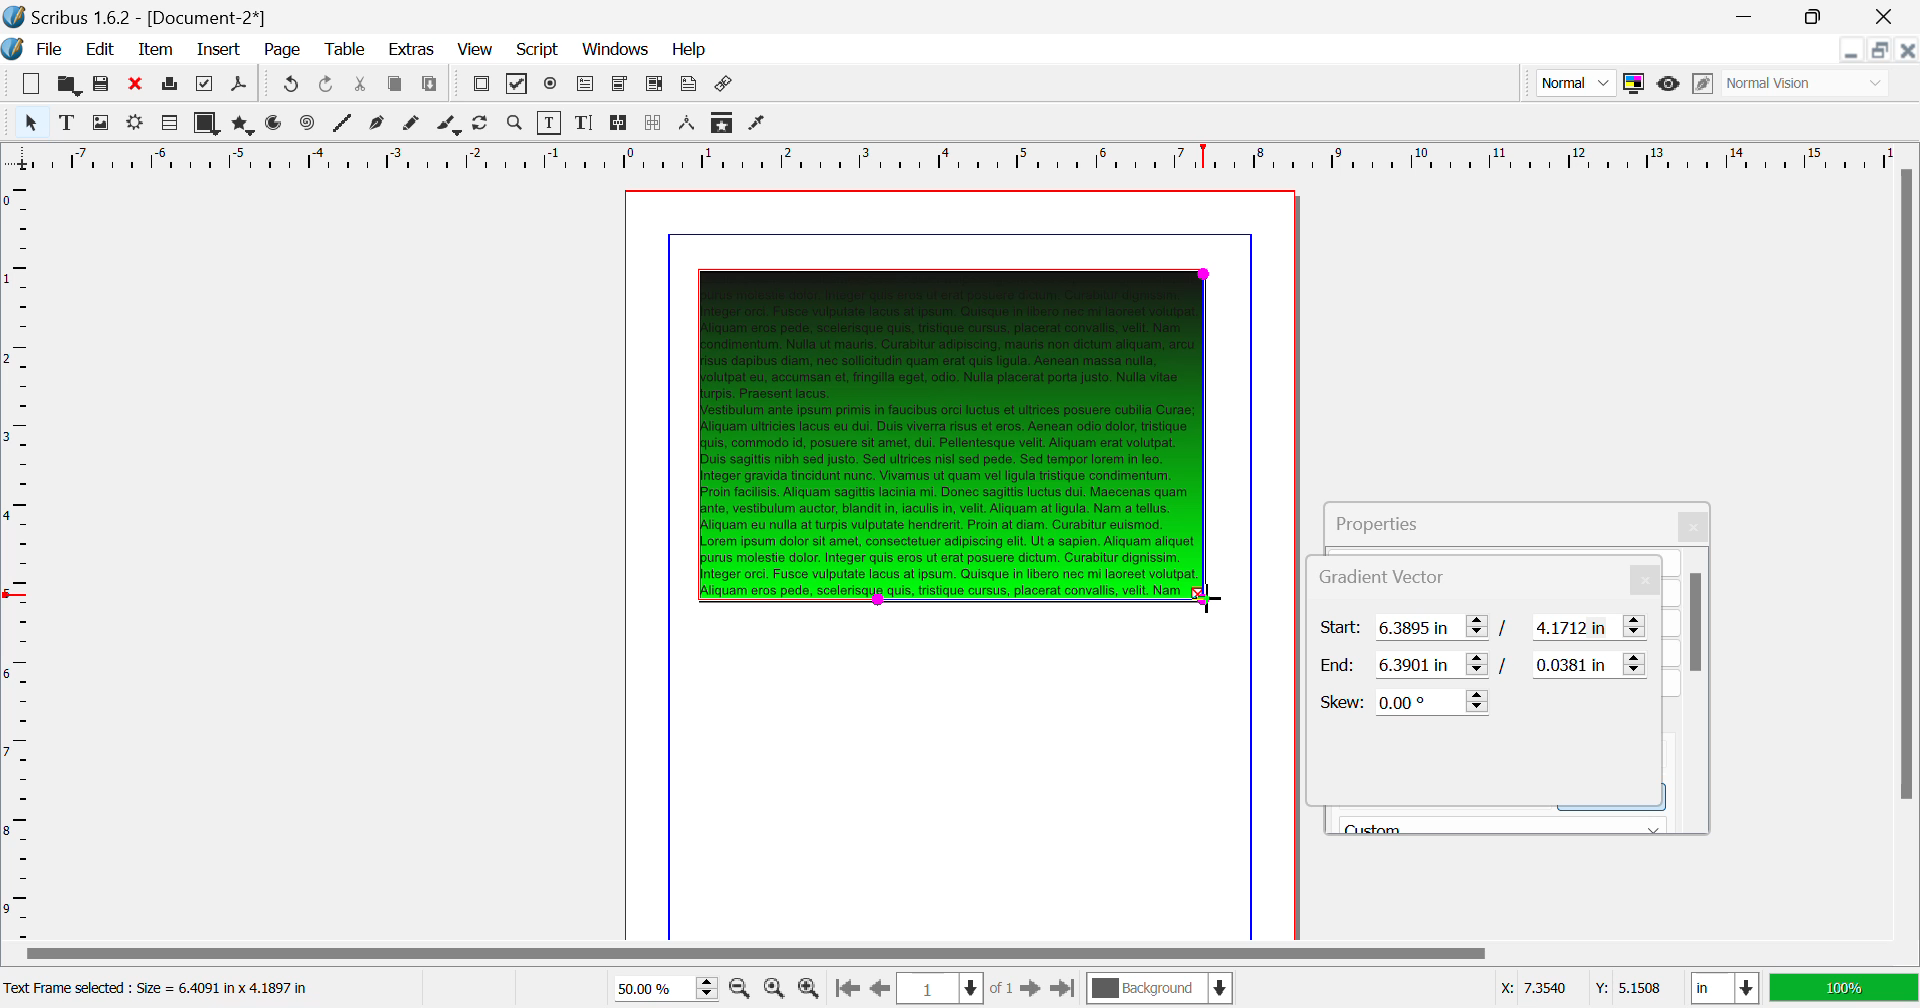  Describe the element at coordinates (481, 86) in the screenshot. I see `Pdf Push Button` at that location.